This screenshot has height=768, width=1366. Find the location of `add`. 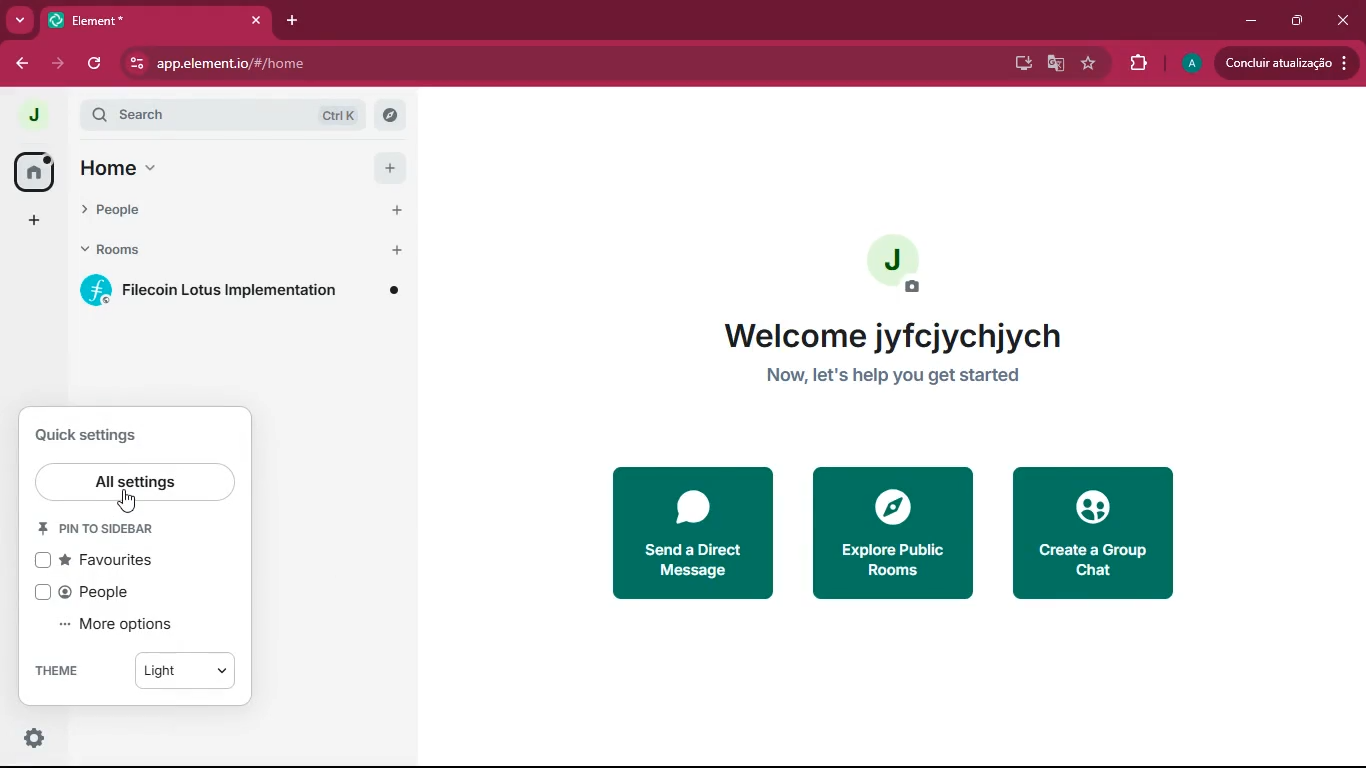

add is located at coordinates (386, 169).